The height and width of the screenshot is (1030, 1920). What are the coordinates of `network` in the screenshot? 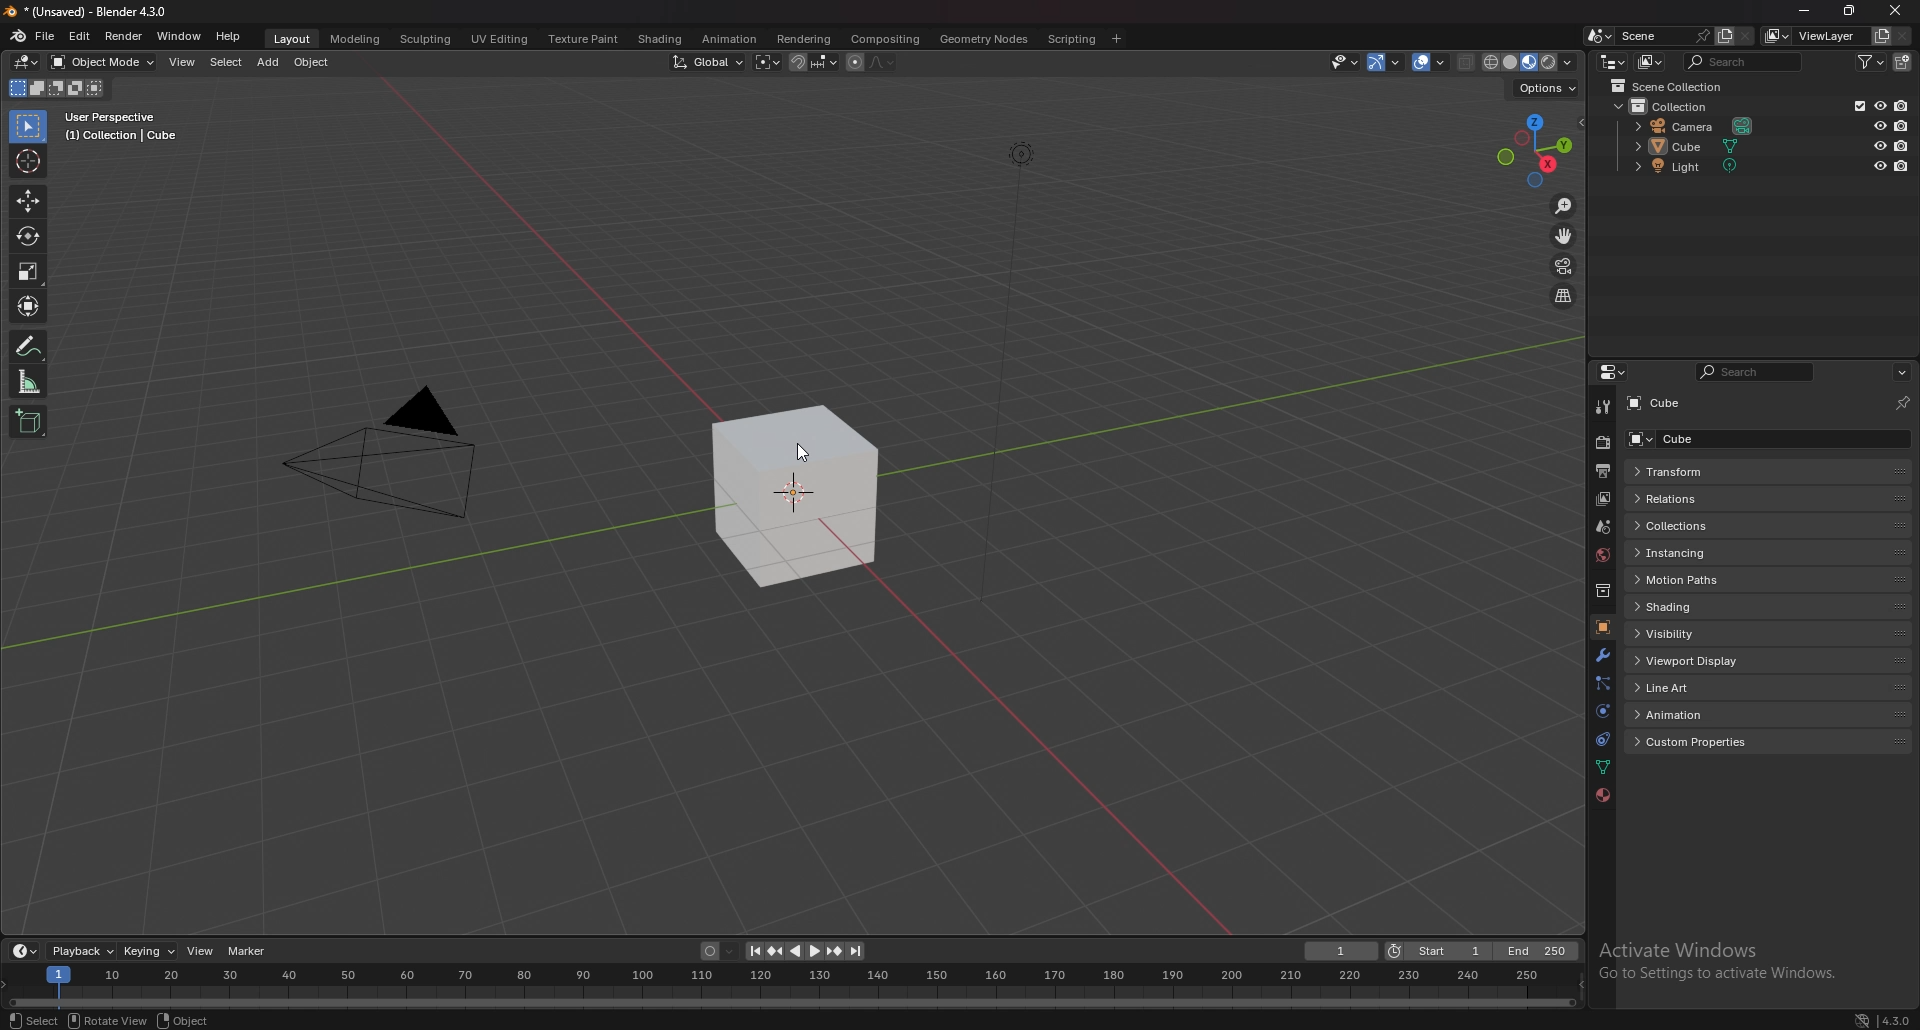 It's located at (1863, 1020).